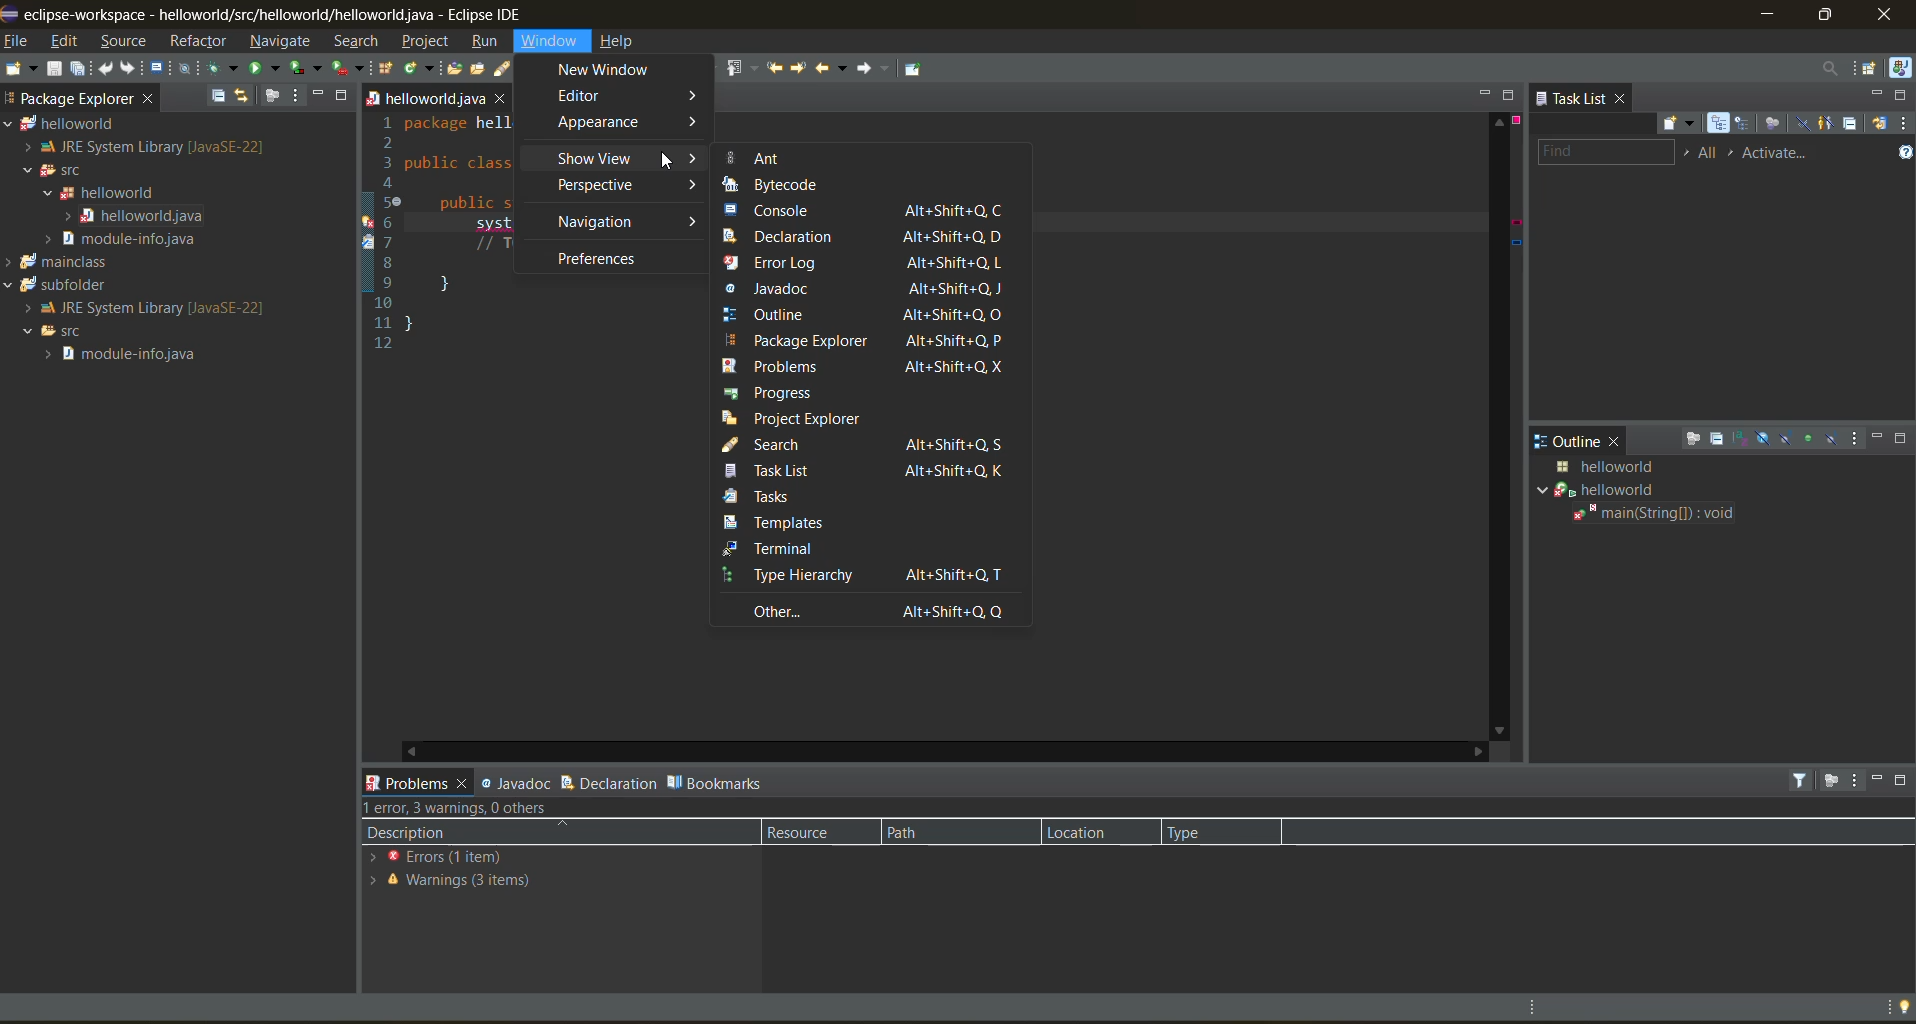 This screenshot has width=1916, height=1024. What do you see at coordinates (513, 70) in the screenshot?
I see `search` at bounding box center [513, 70].